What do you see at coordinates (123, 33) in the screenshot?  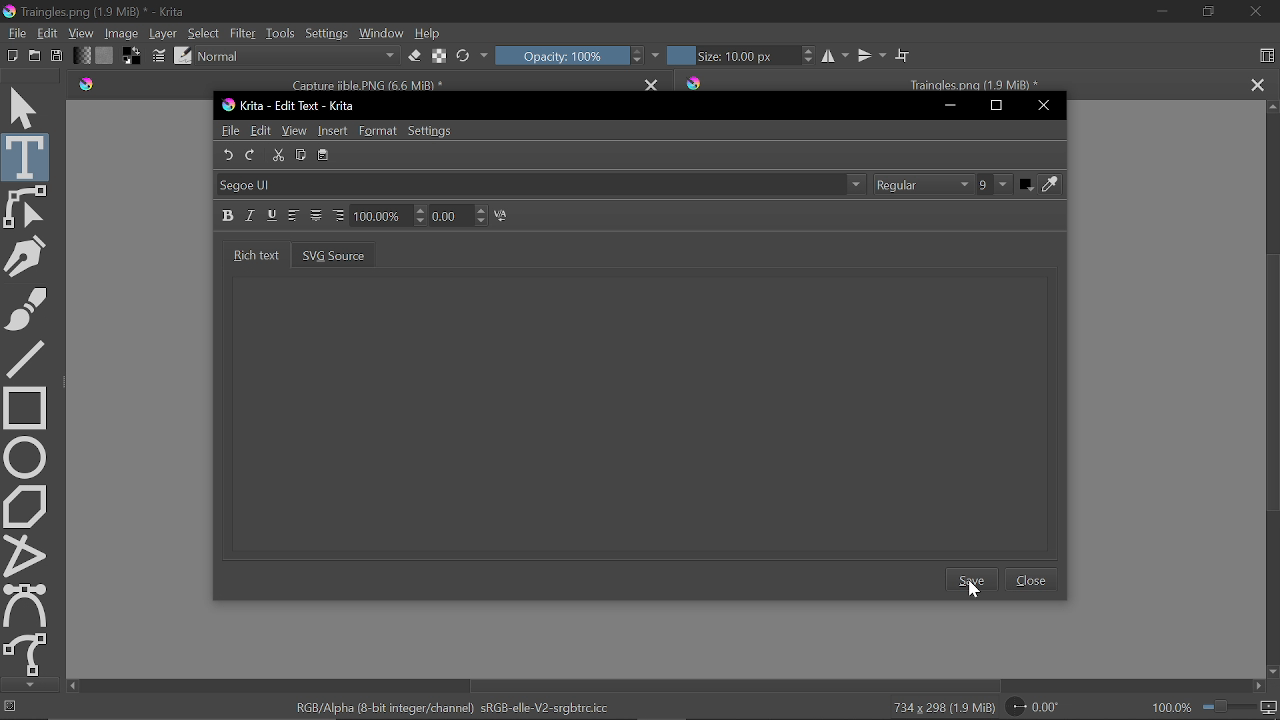 I see `Image` at bounding box center [123, 33].